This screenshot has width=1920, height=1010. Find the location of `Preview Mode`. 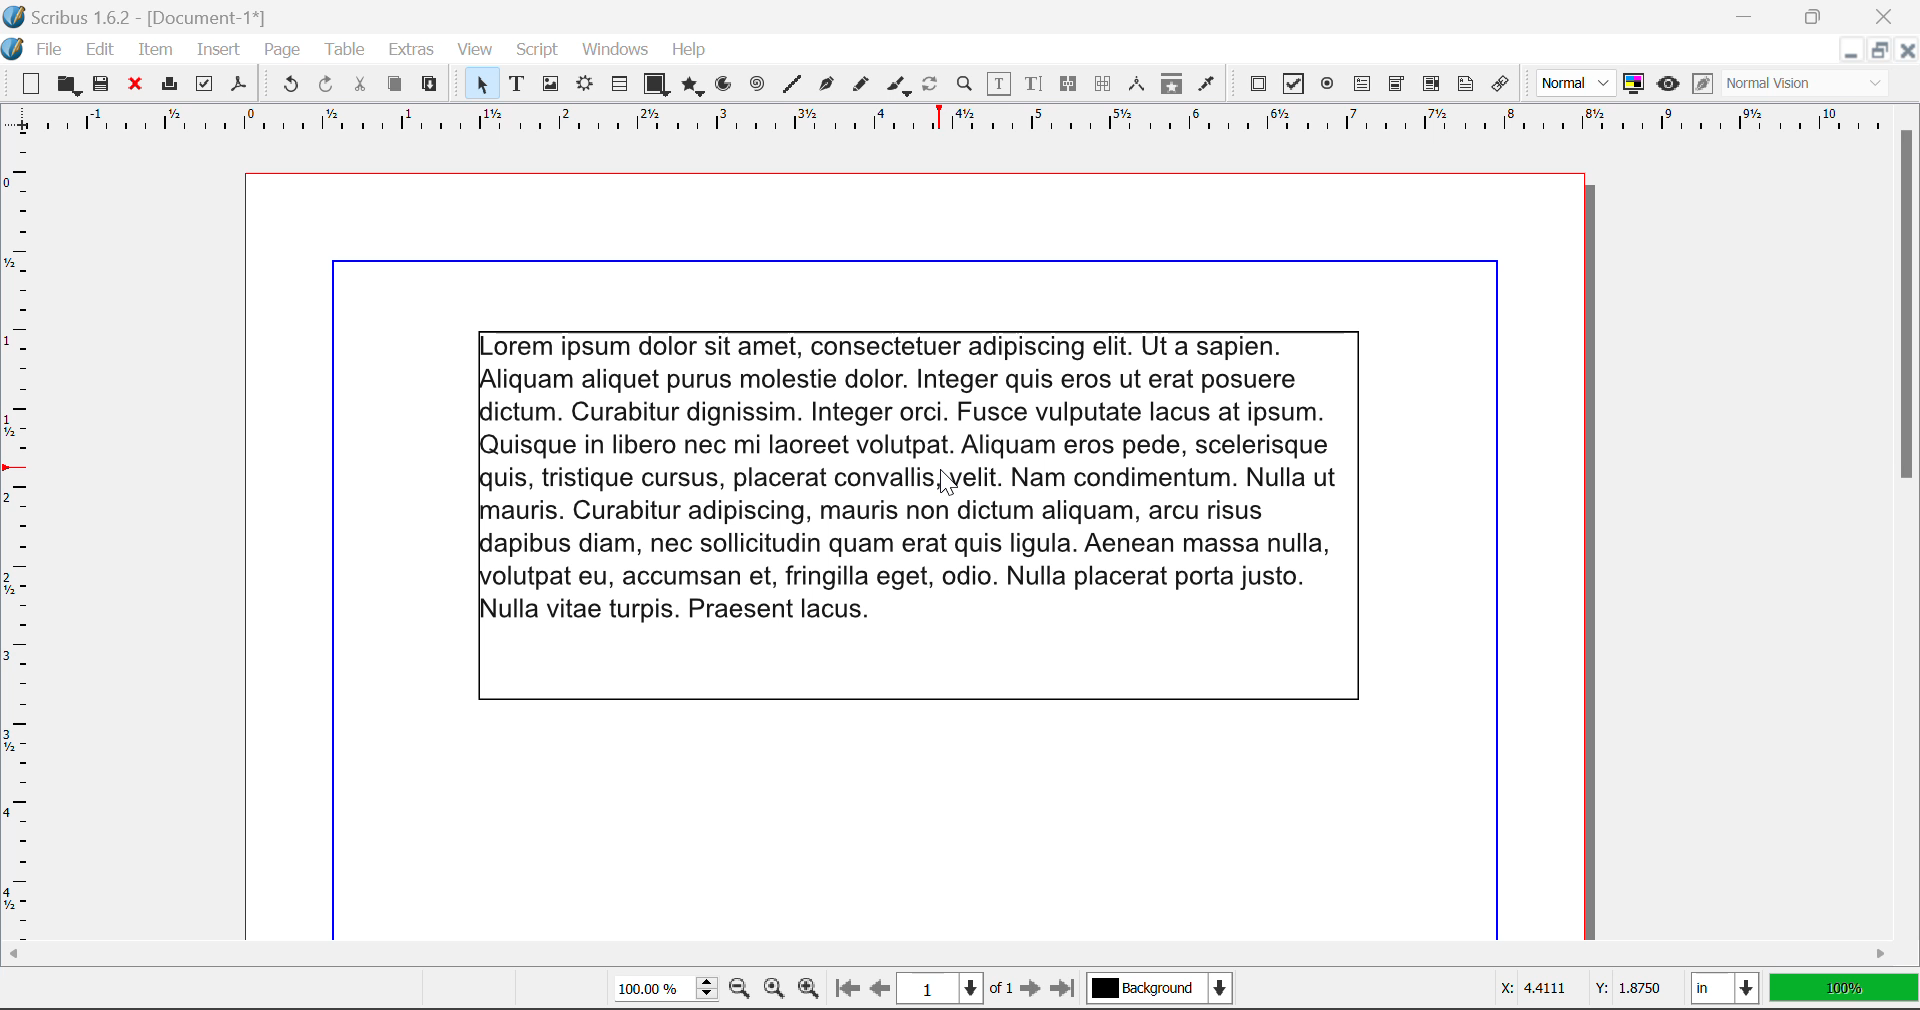

Preview Mode is located at coordinates (1668, 84).